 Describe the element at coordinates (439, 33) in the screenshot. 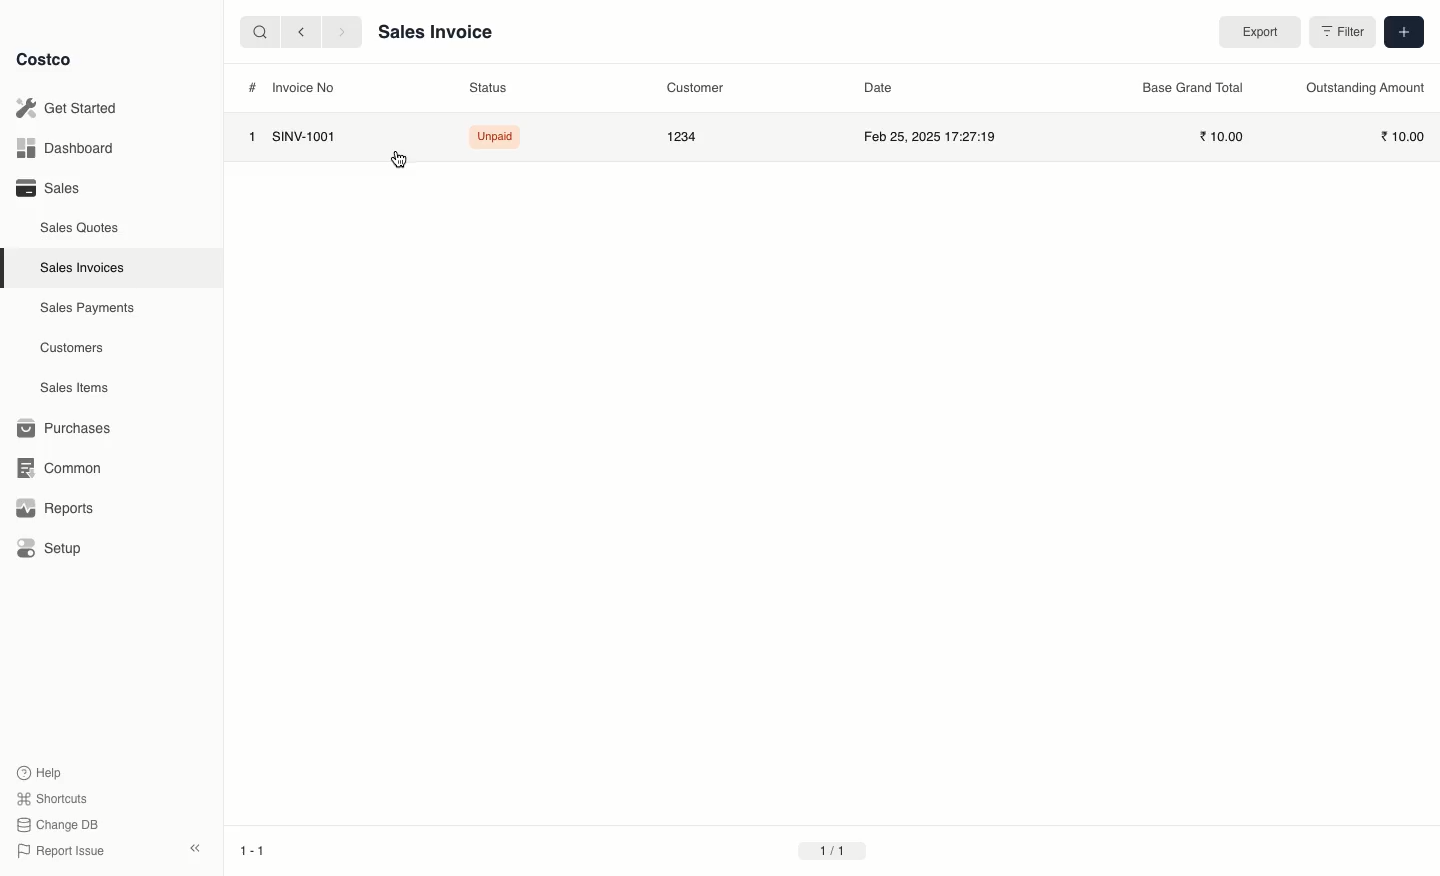

I see `Sales Invoice` at that location.